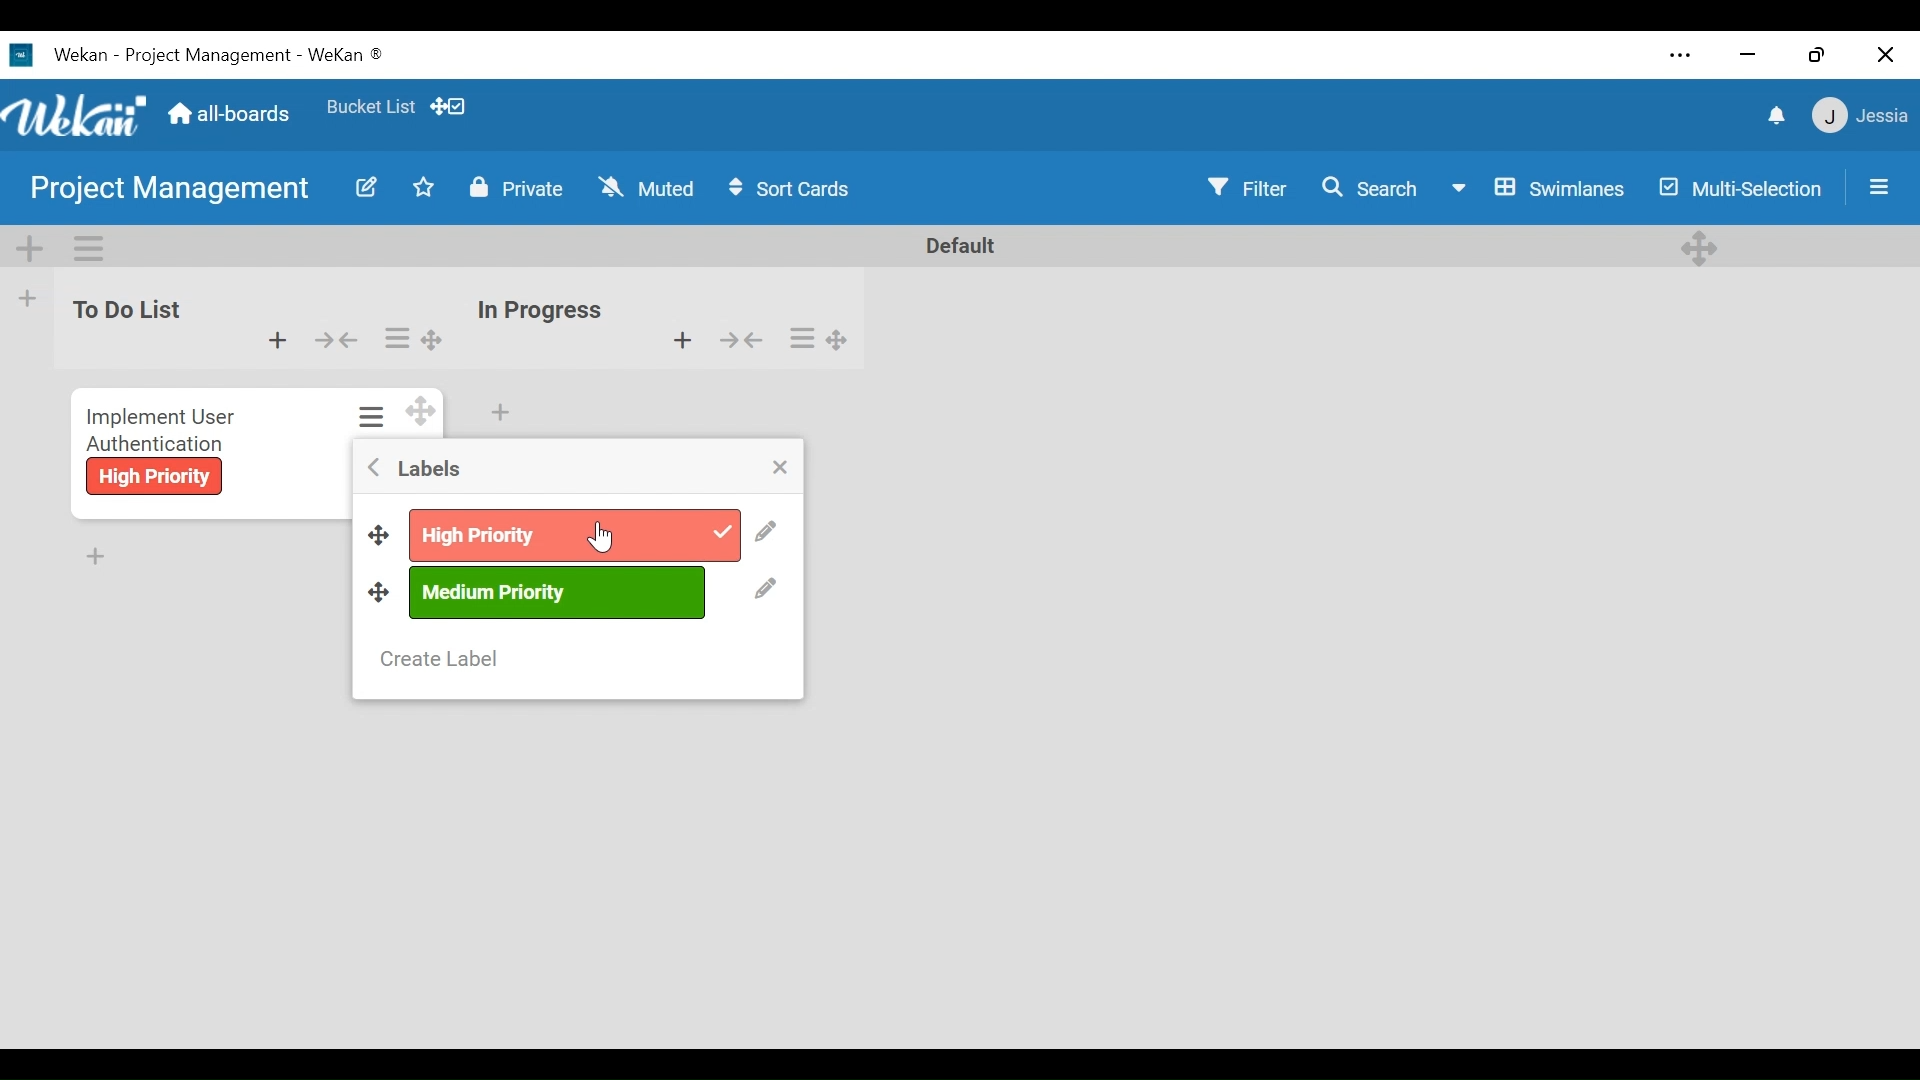 This screenshot has width=1920, height=1080. I want to click on Close, so click(1882, 56).